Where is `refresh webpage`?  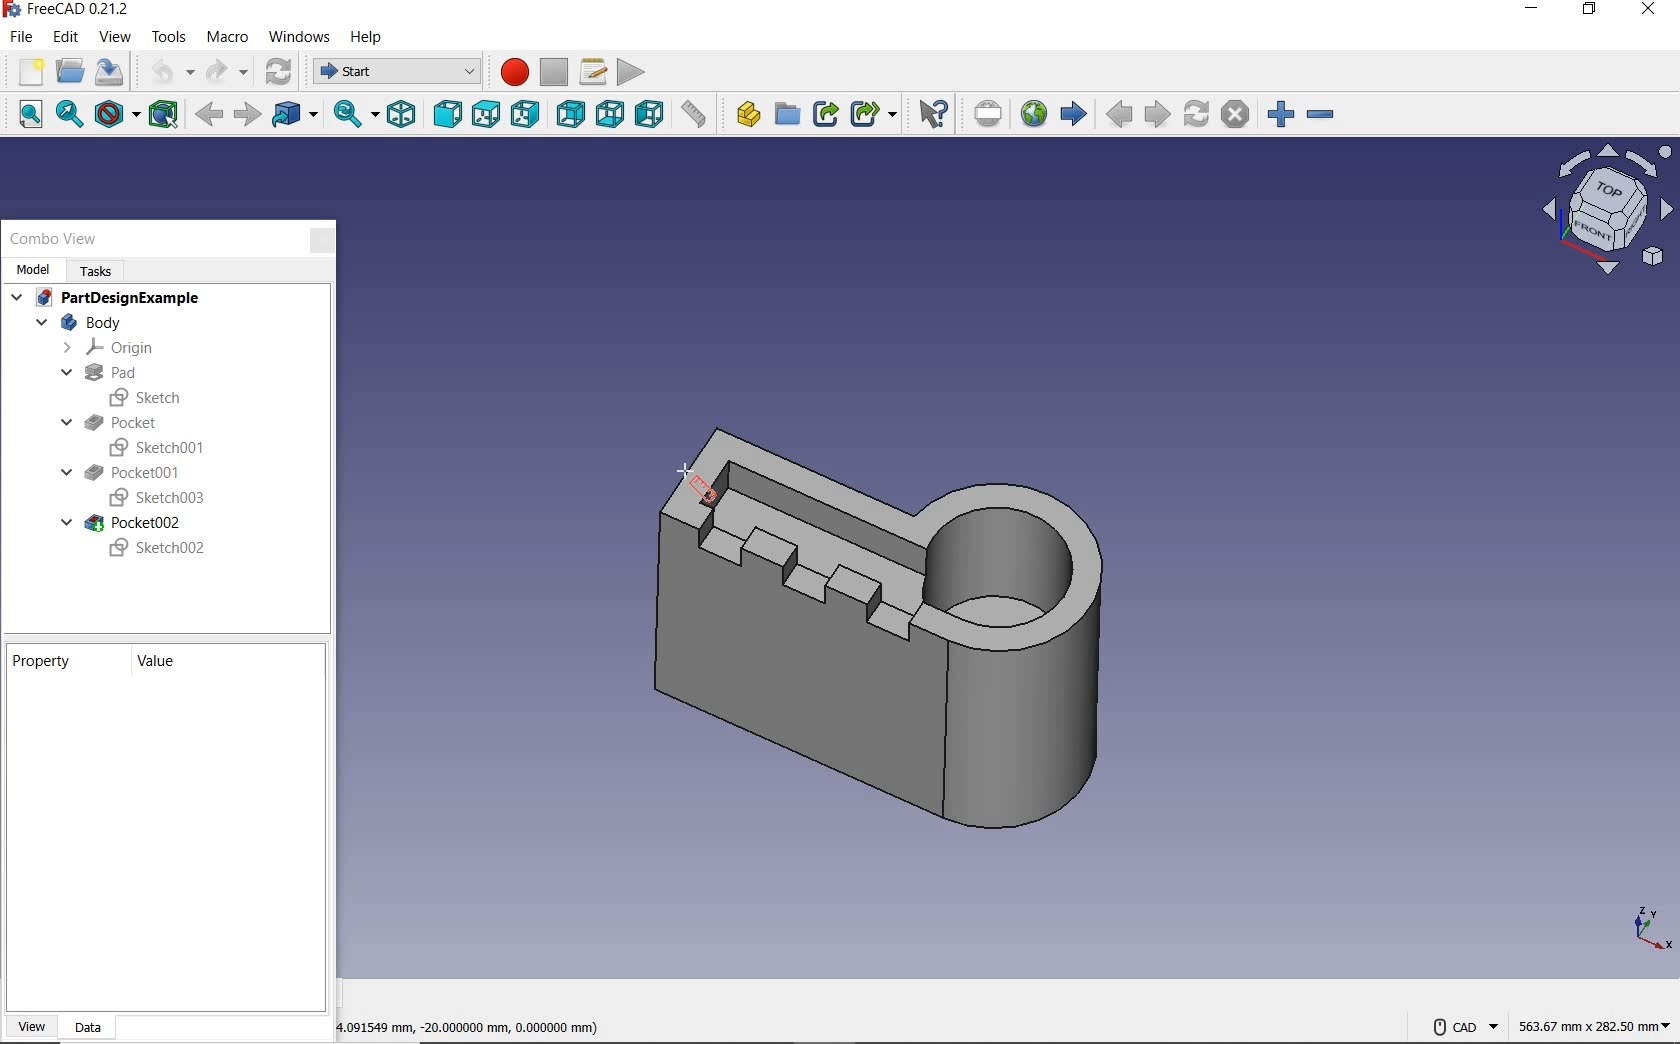
refresh webpage is located at coordinates (1195, 113).